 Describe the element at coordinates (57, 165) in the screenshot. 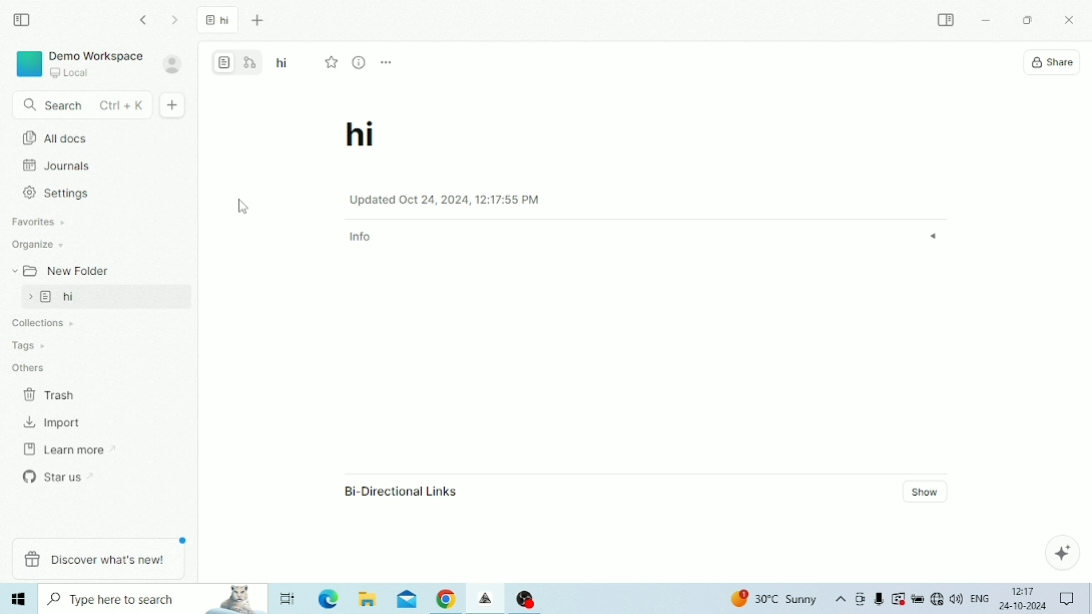

I see `Journals` at that location.